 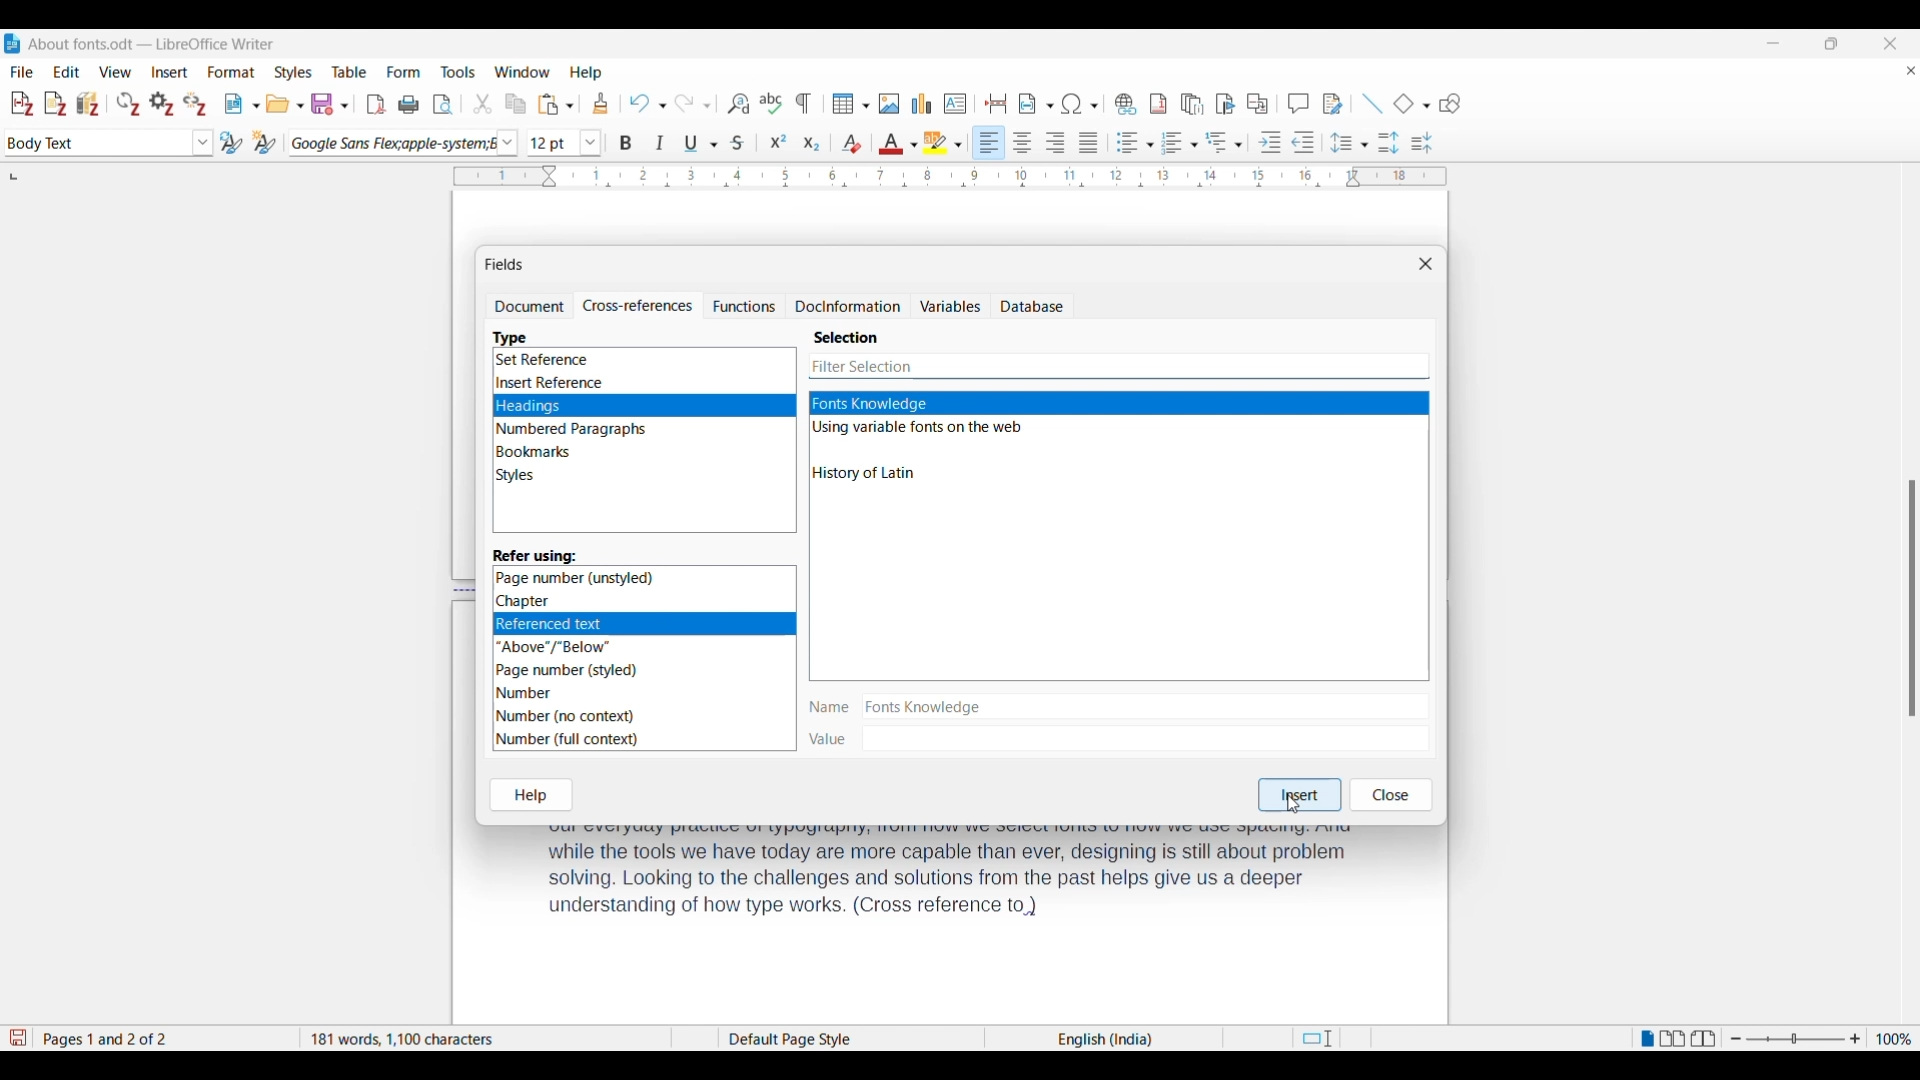 What do you see at coordinates (531, 795) in the screenshot?
I see `Help` at bounding box center [531, 795].